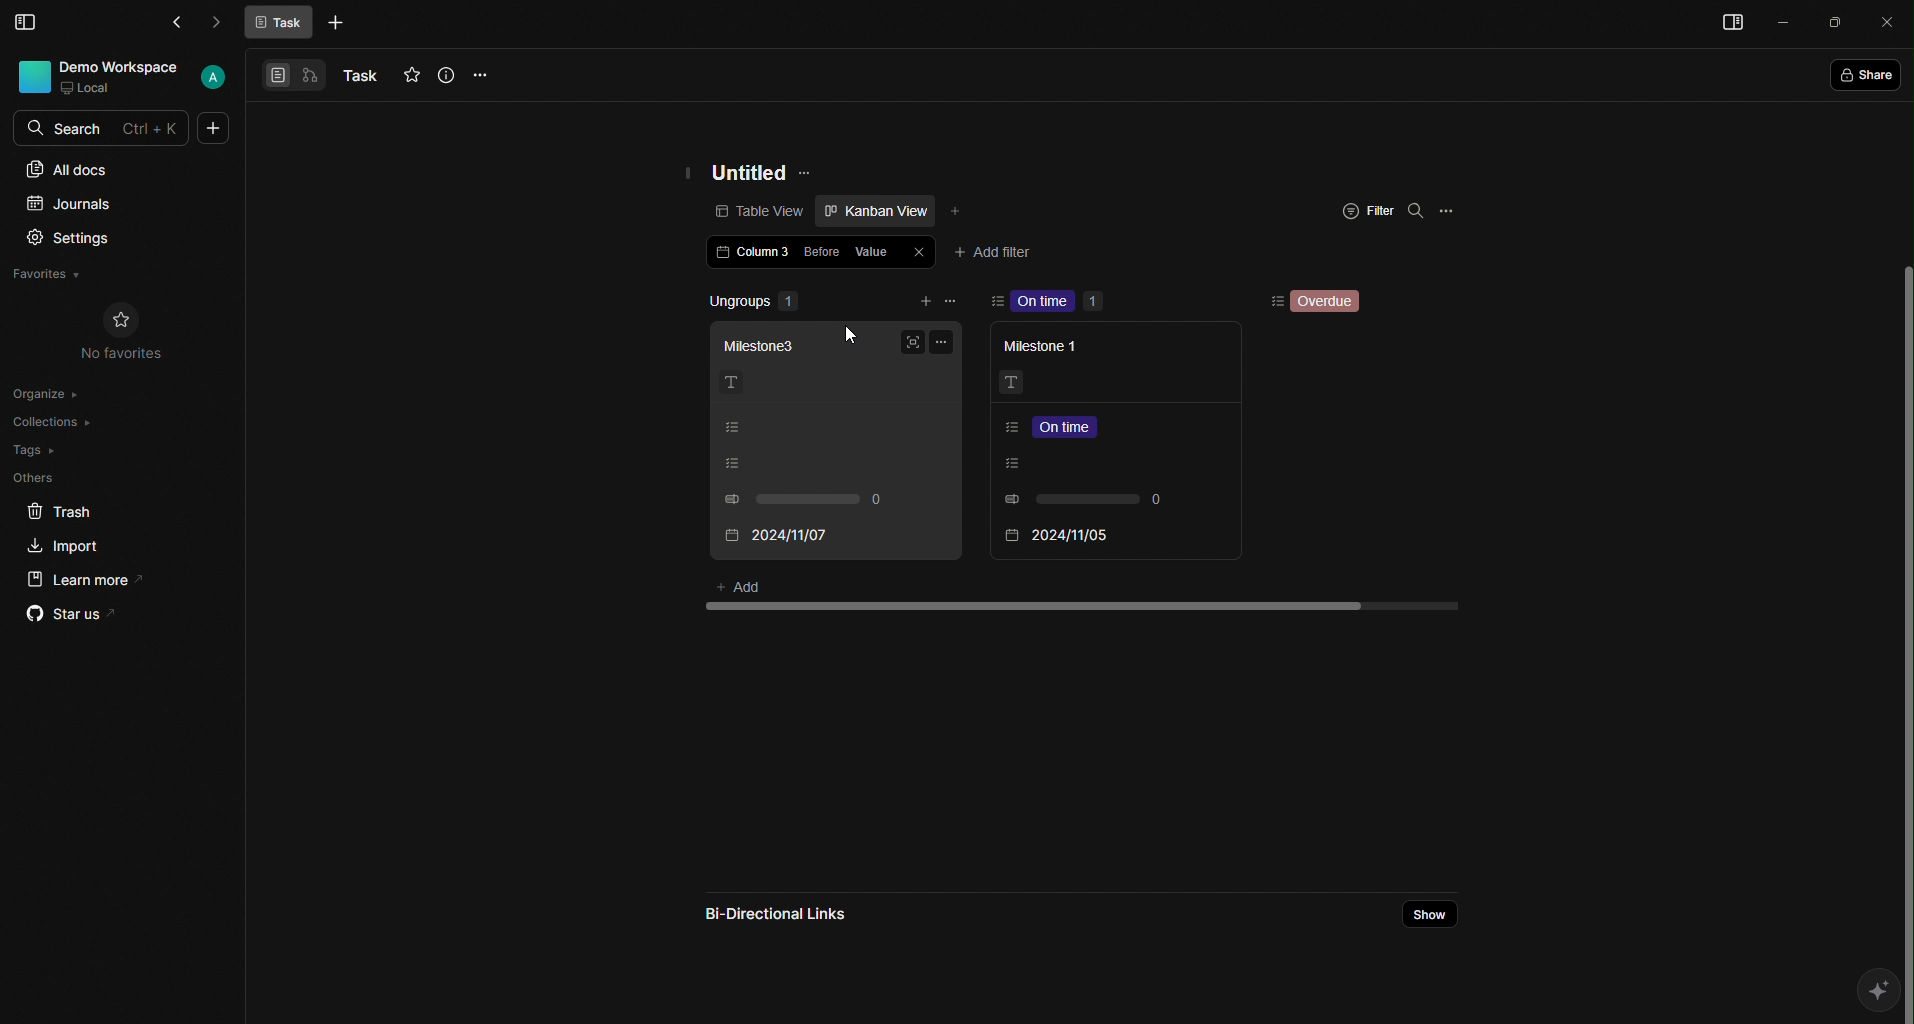 The width and height of the screenshot is (1914, 1024). I want to click on 0, so click(801, 502).